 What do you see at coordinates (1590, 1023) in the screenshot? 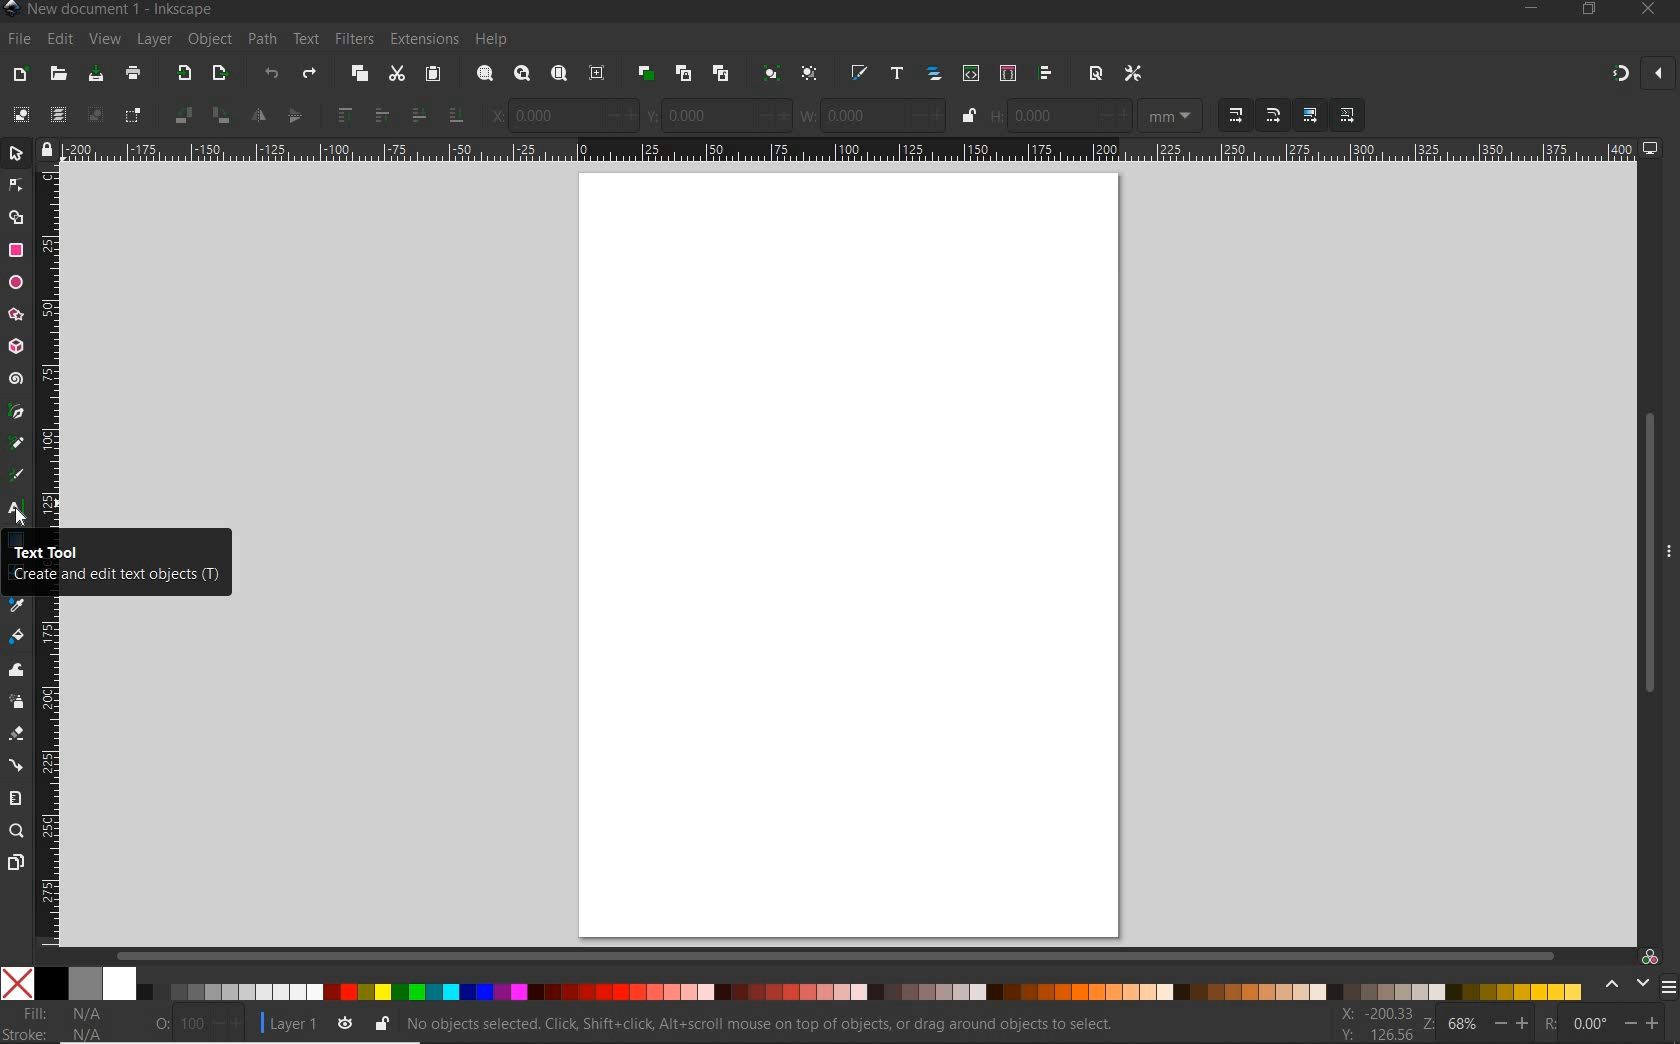
I see `0` at bounding box center [1590, 1023].